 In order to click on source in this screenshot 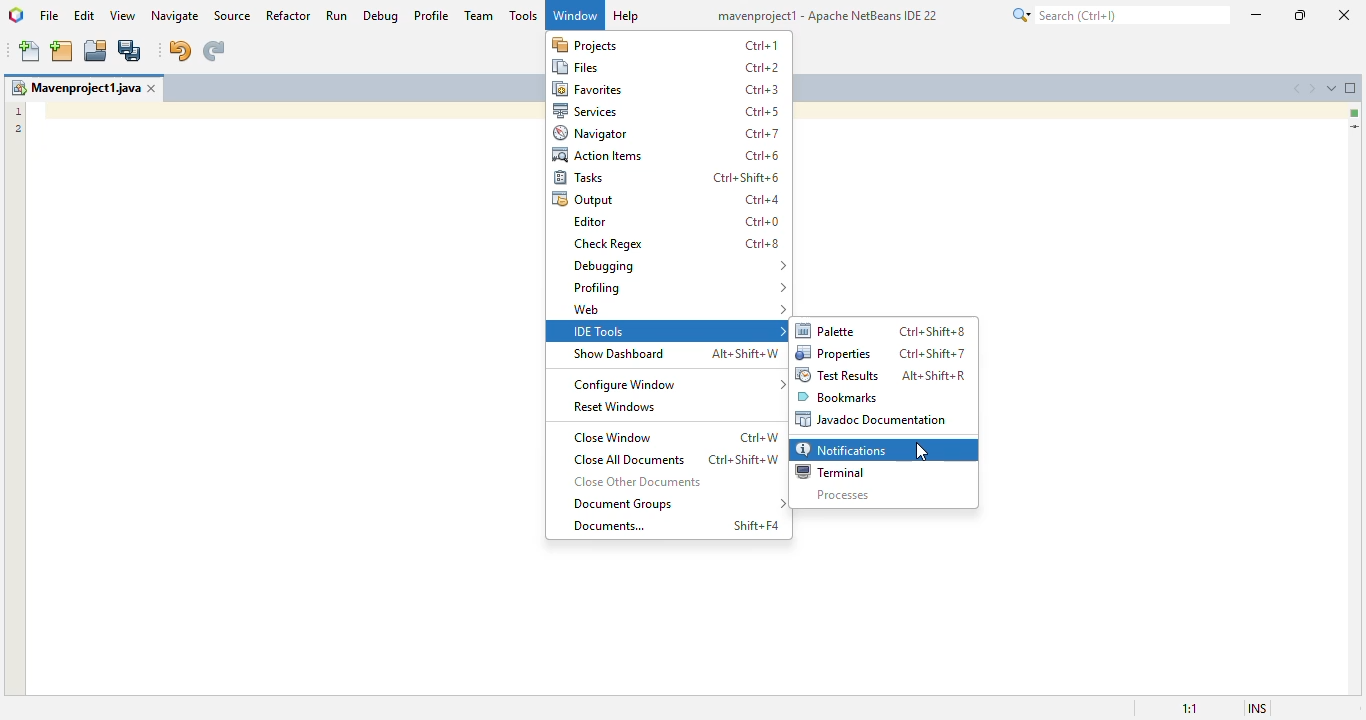, I will do `click(232, 15)`.